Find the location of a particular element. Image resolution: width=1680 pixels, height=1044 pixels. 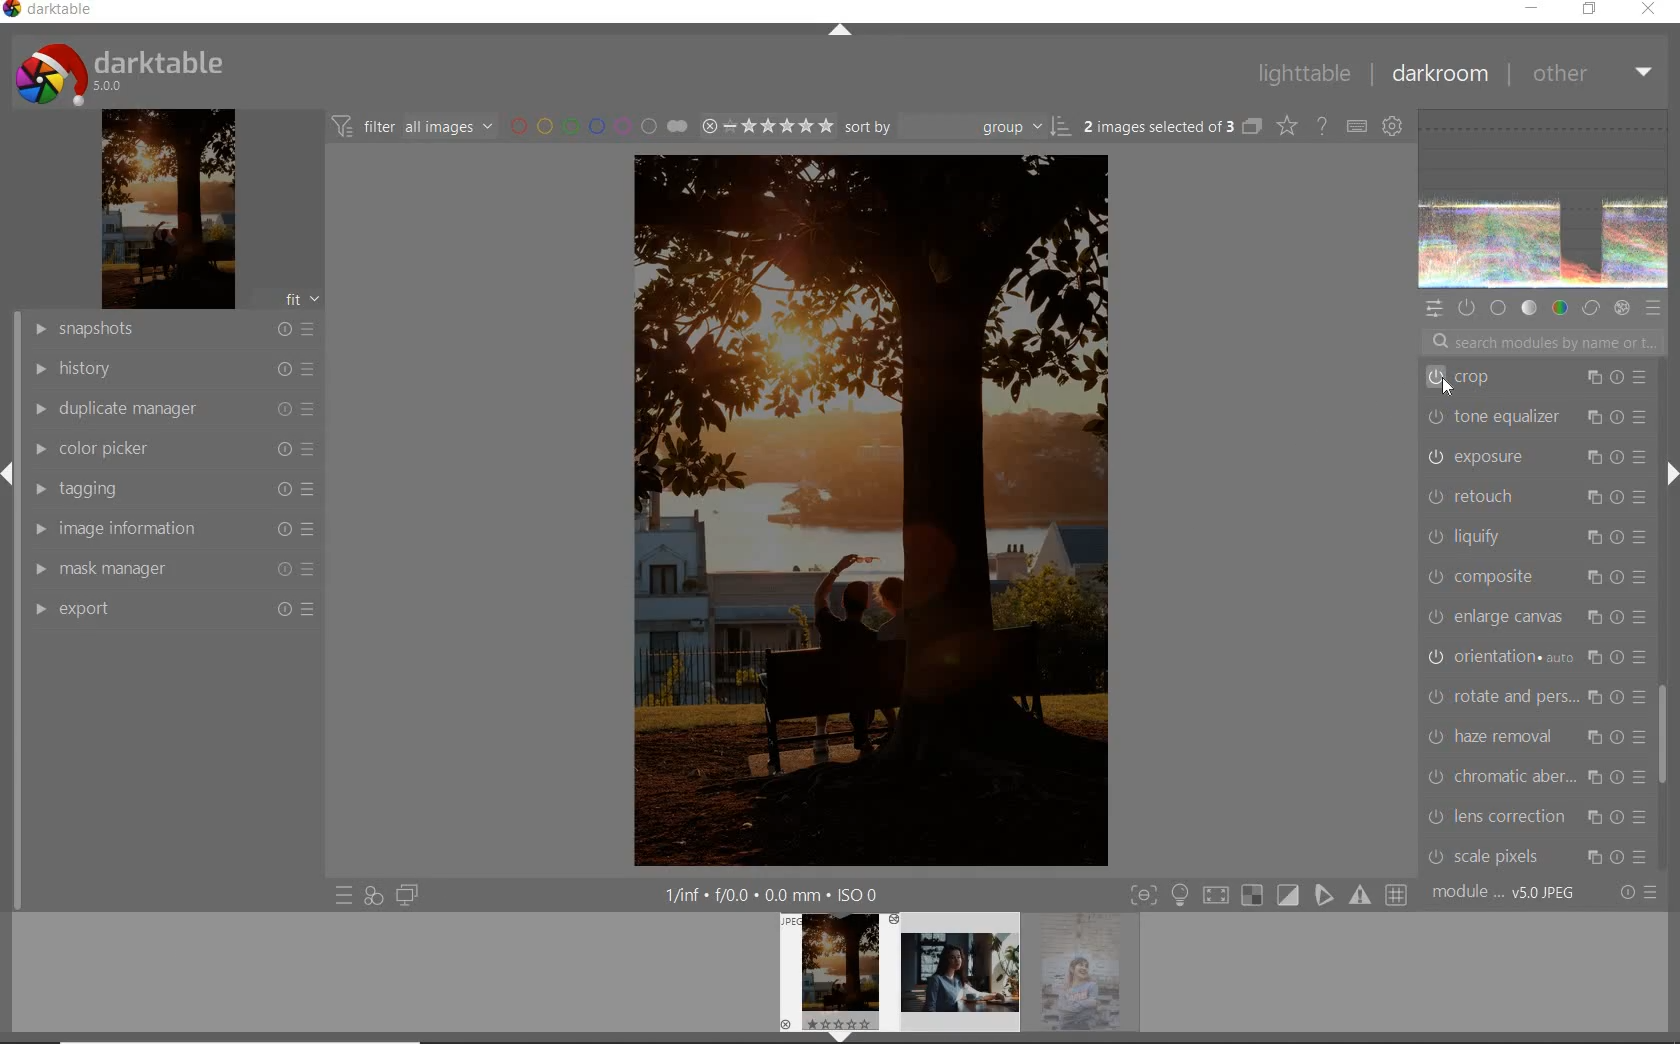

filter by image color label is located at coordinates (597, 125).